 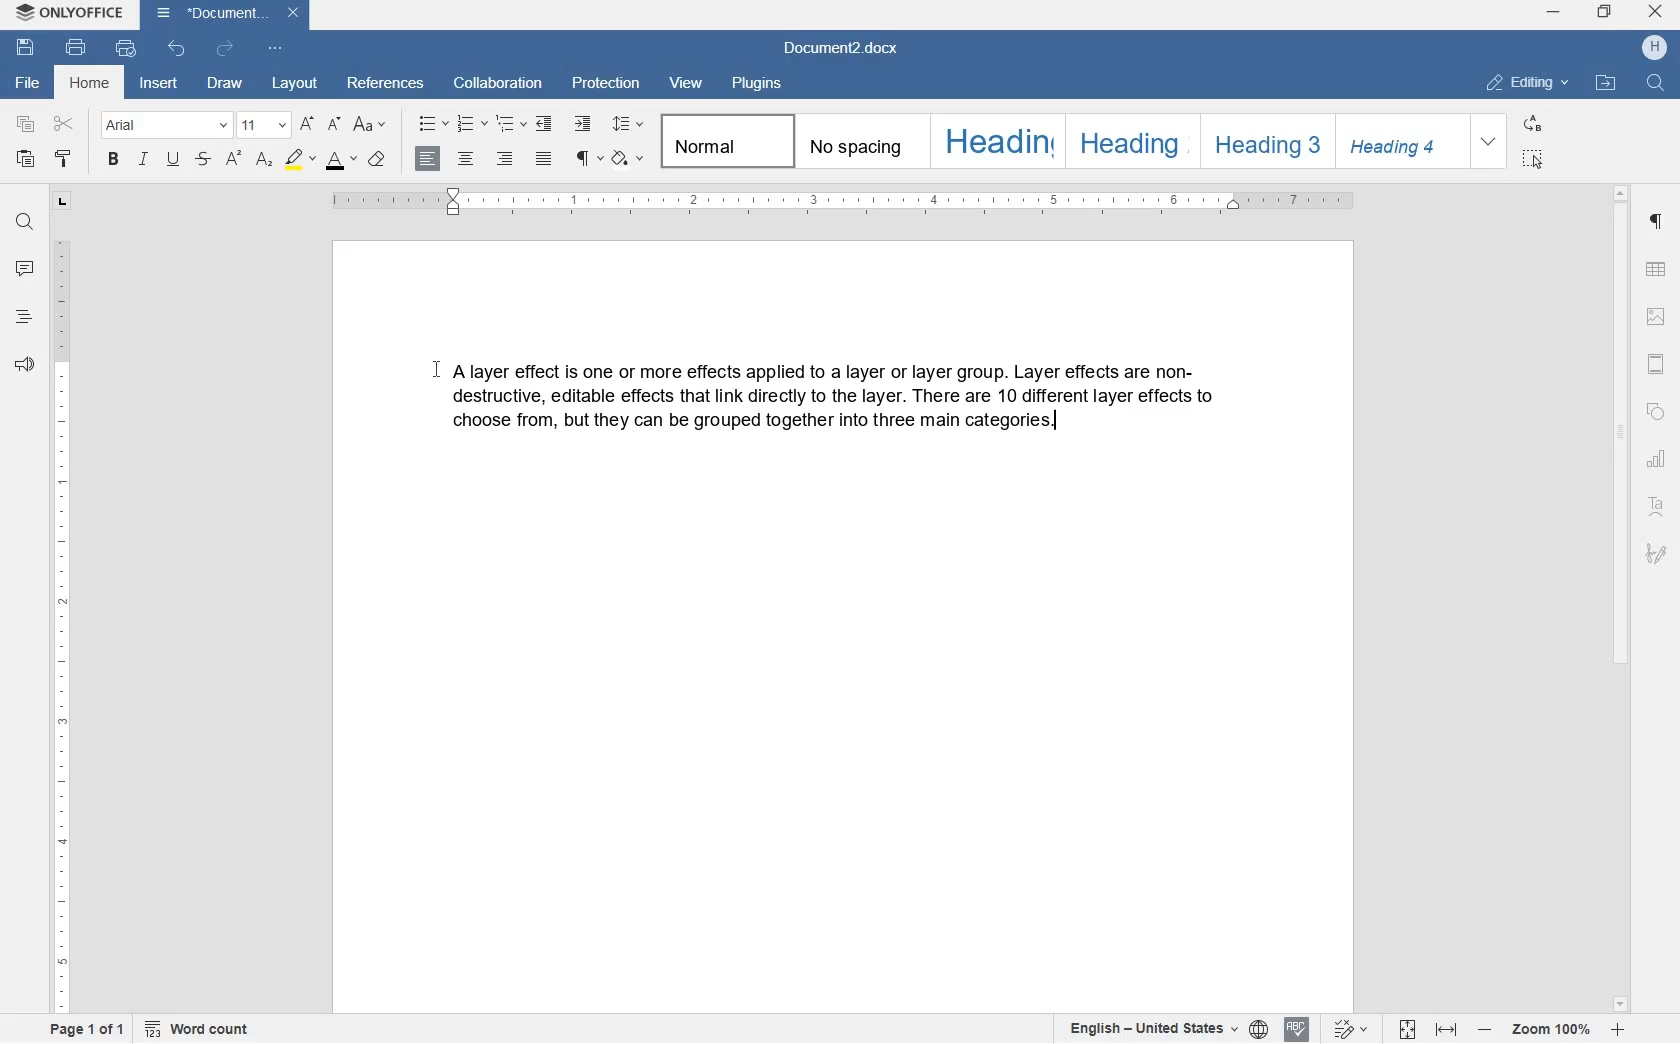 I want to click on image, so click(x=1656, y=316).